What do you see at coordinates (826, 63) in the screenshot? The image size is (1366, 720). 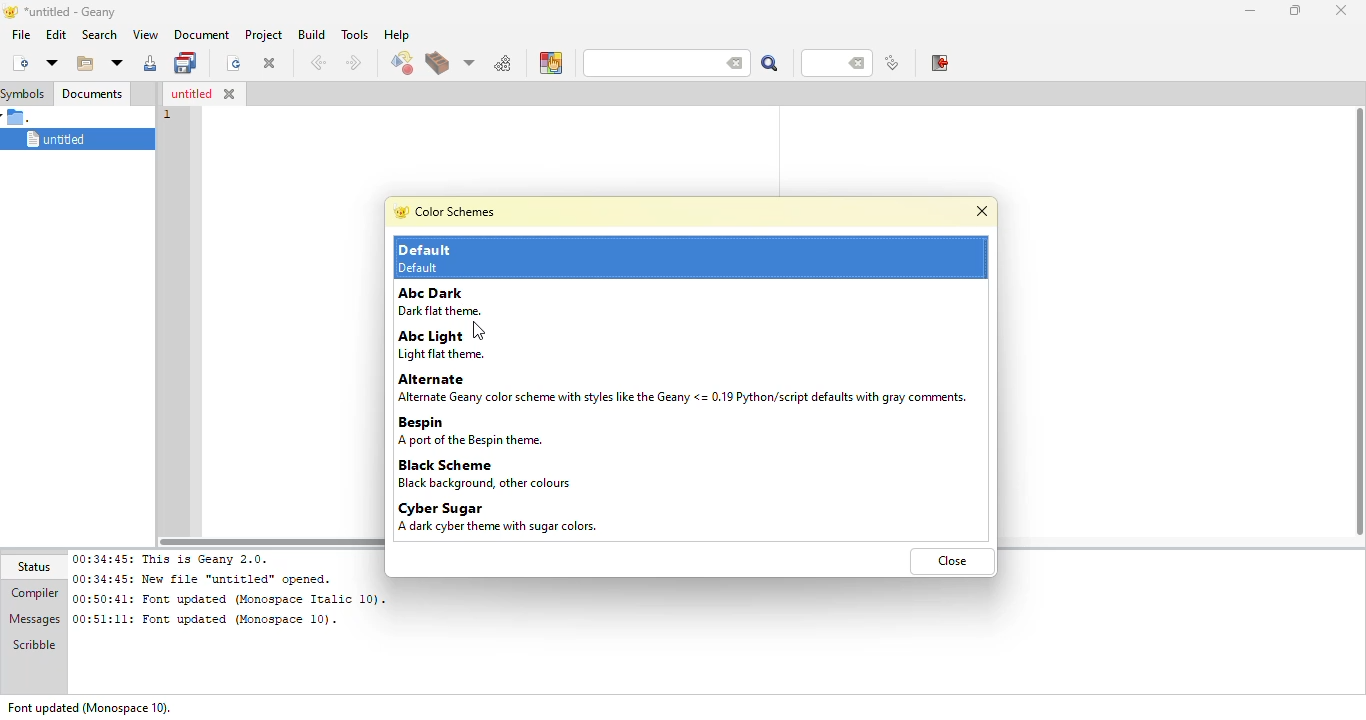 I see `line number` at bounding box center [826, 63].